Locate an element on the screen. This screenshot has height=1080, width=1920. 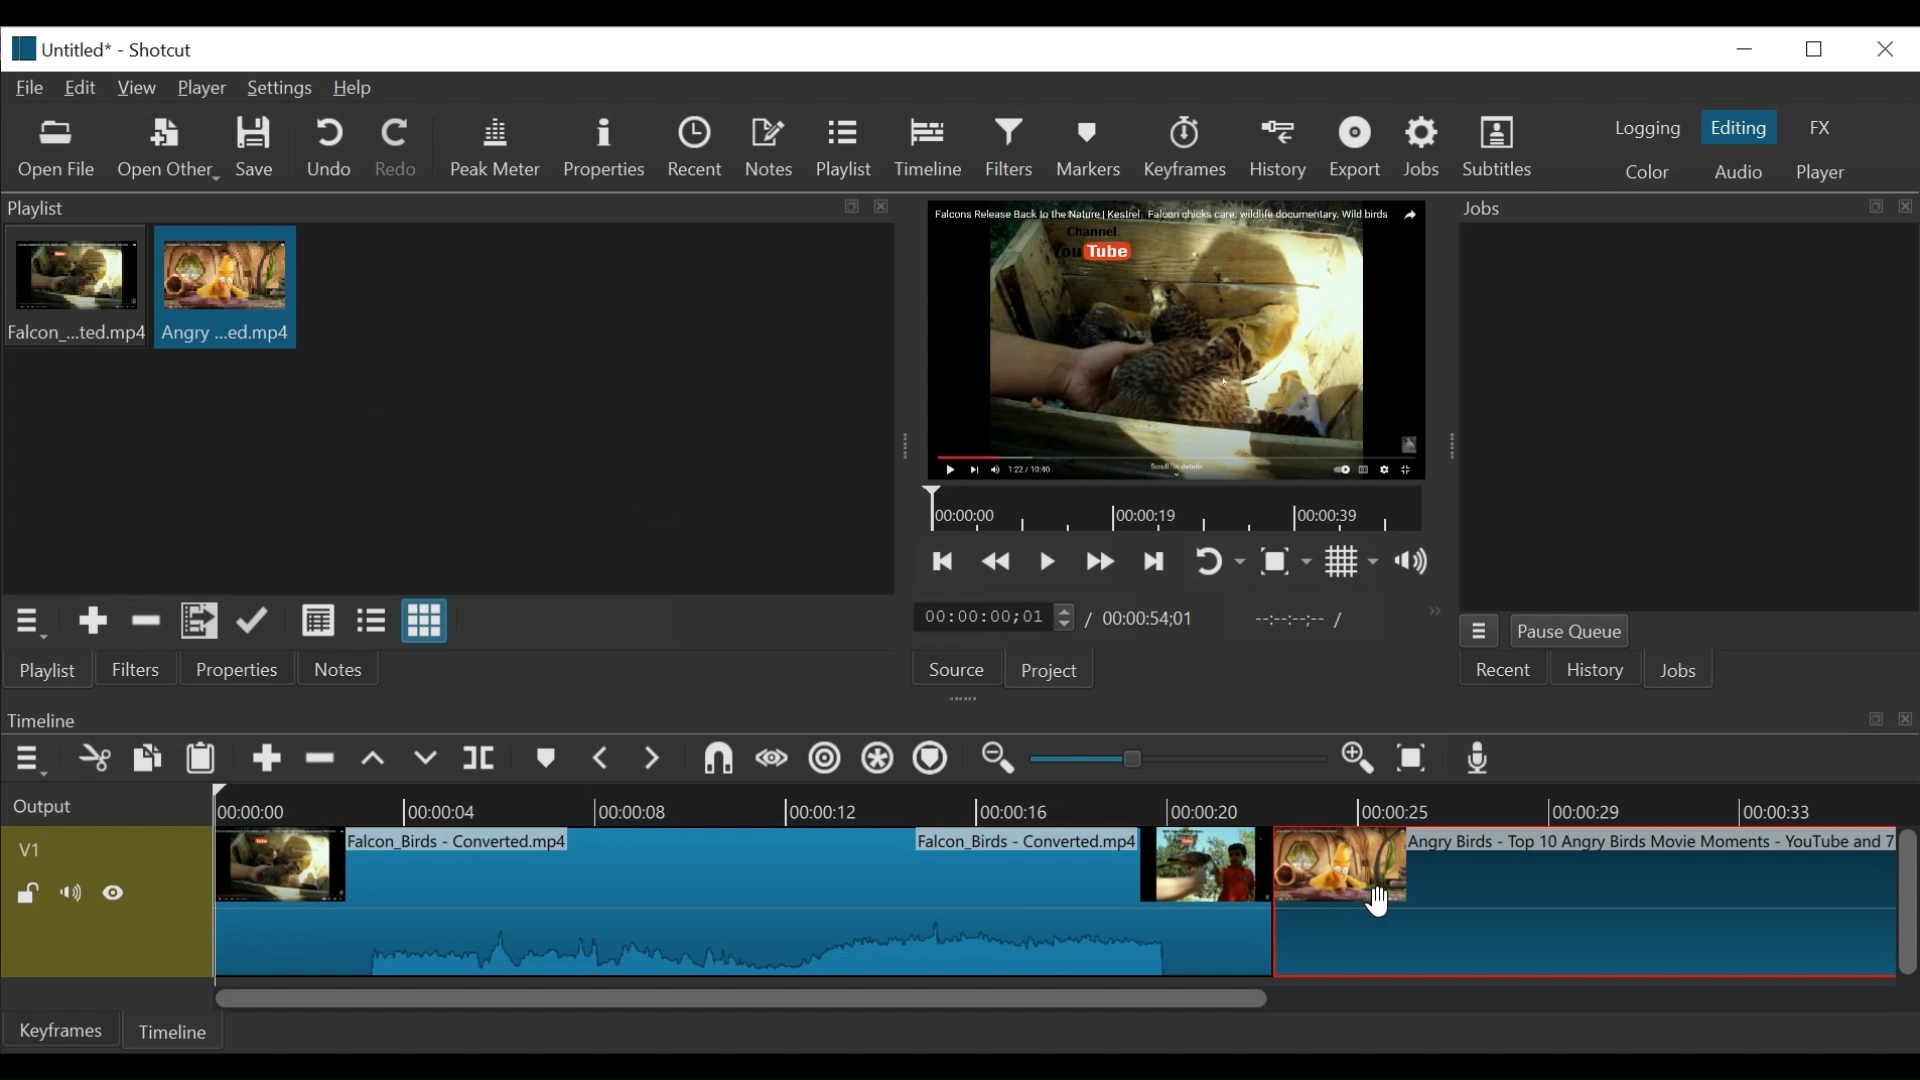
JOBS is located at coordinates (1681, 673).